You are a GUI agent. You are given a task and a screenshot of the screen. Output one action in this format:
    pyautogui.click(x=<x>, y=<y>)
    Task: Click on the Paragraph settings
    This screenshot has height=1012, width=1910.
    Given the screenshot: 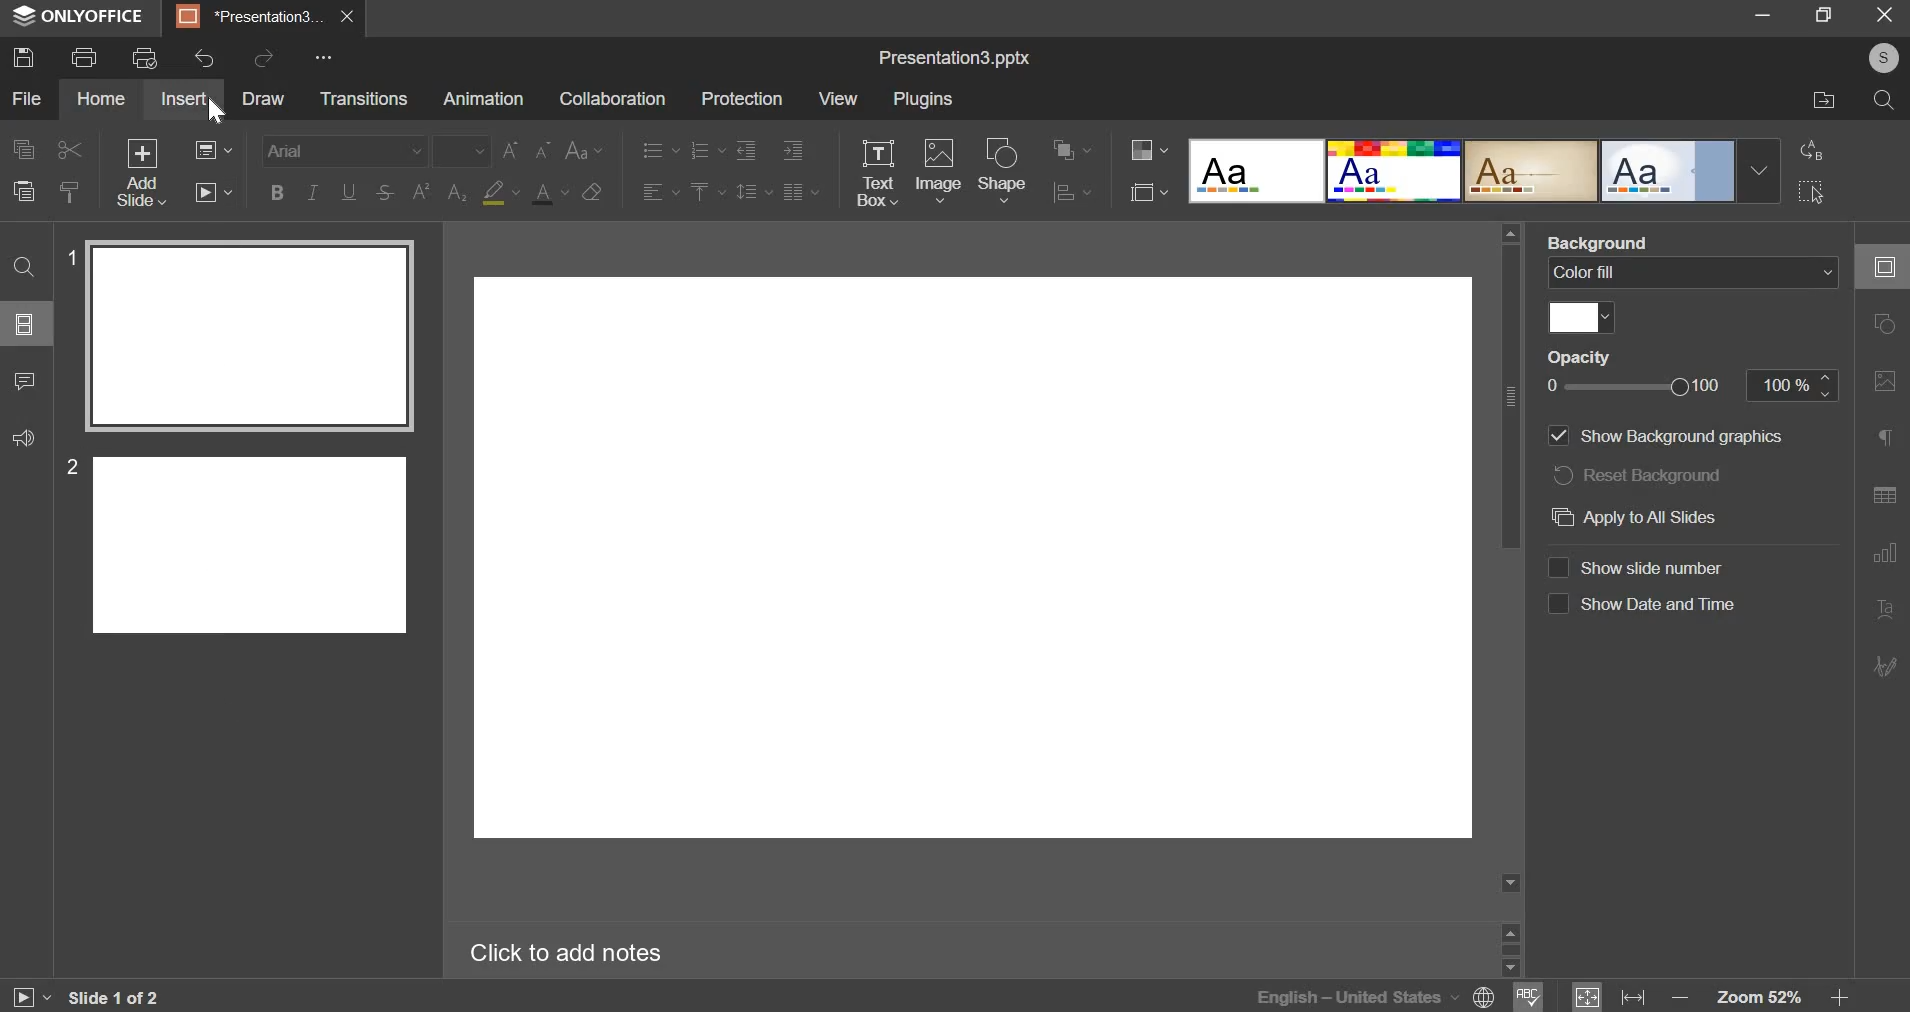 What is the action you would take?
    pyautogui.click(x=1885, y=436)
    